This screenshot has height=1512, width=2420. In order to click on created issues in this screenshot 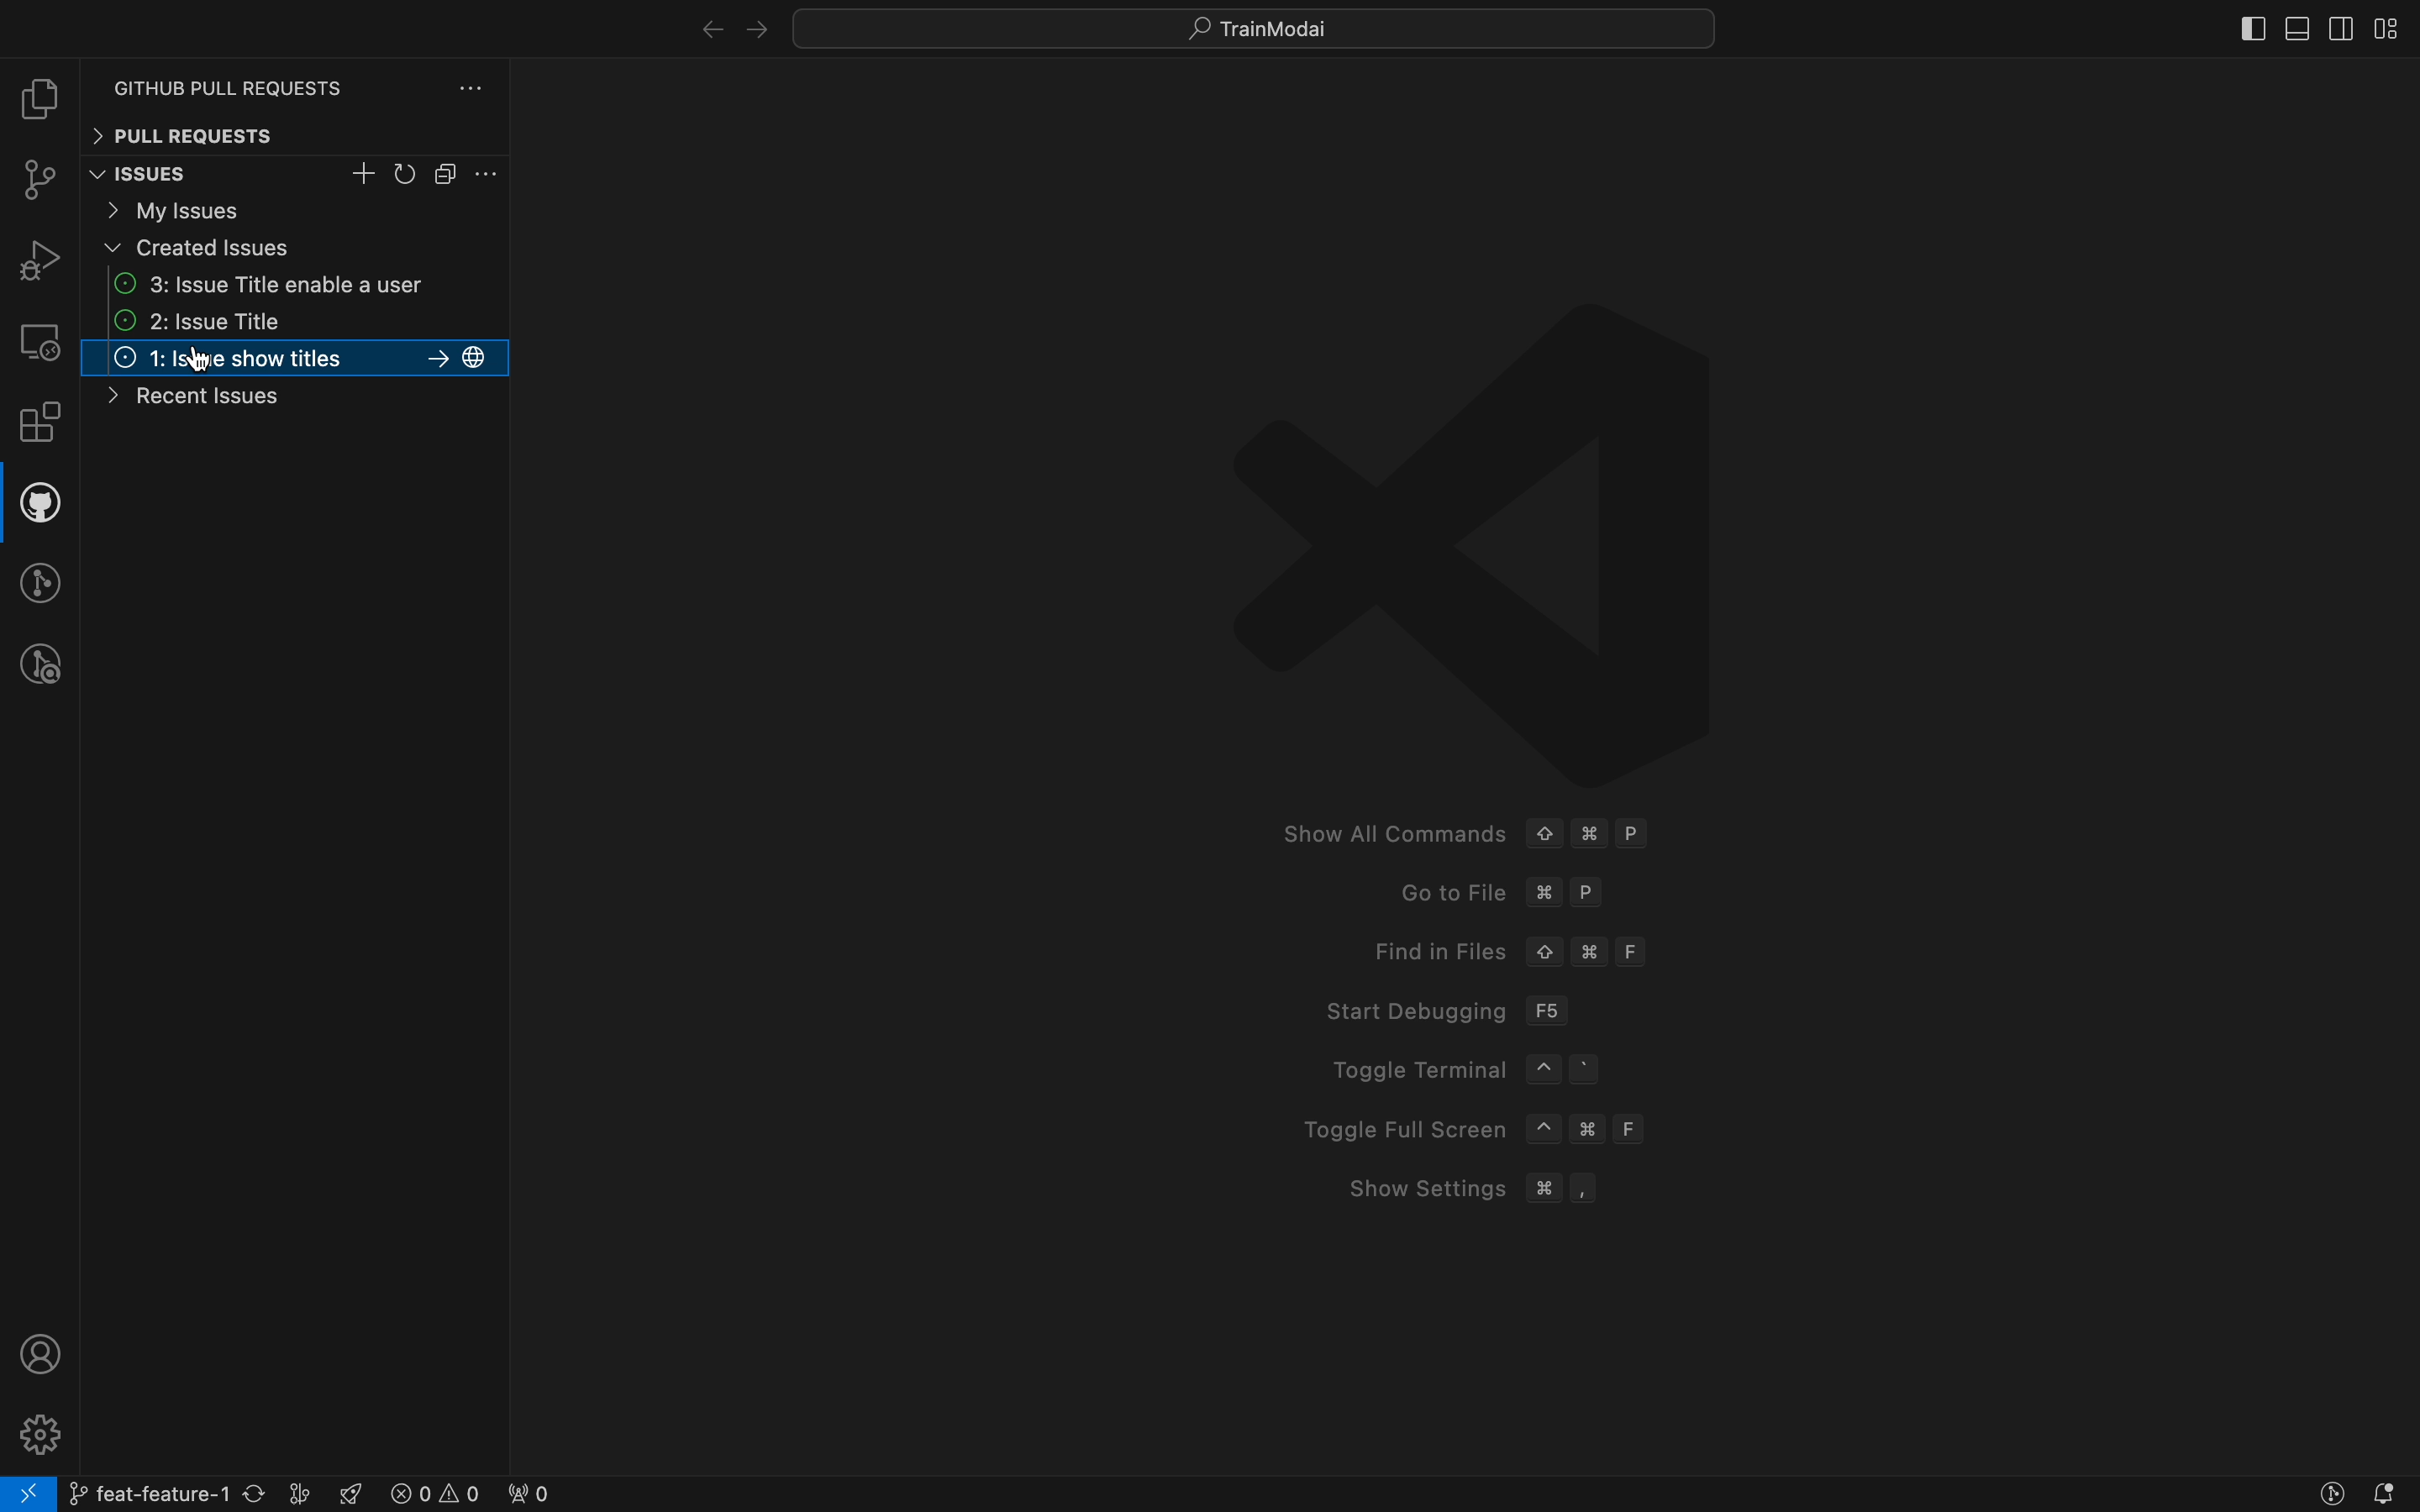, I will do `click(298, 248)`.